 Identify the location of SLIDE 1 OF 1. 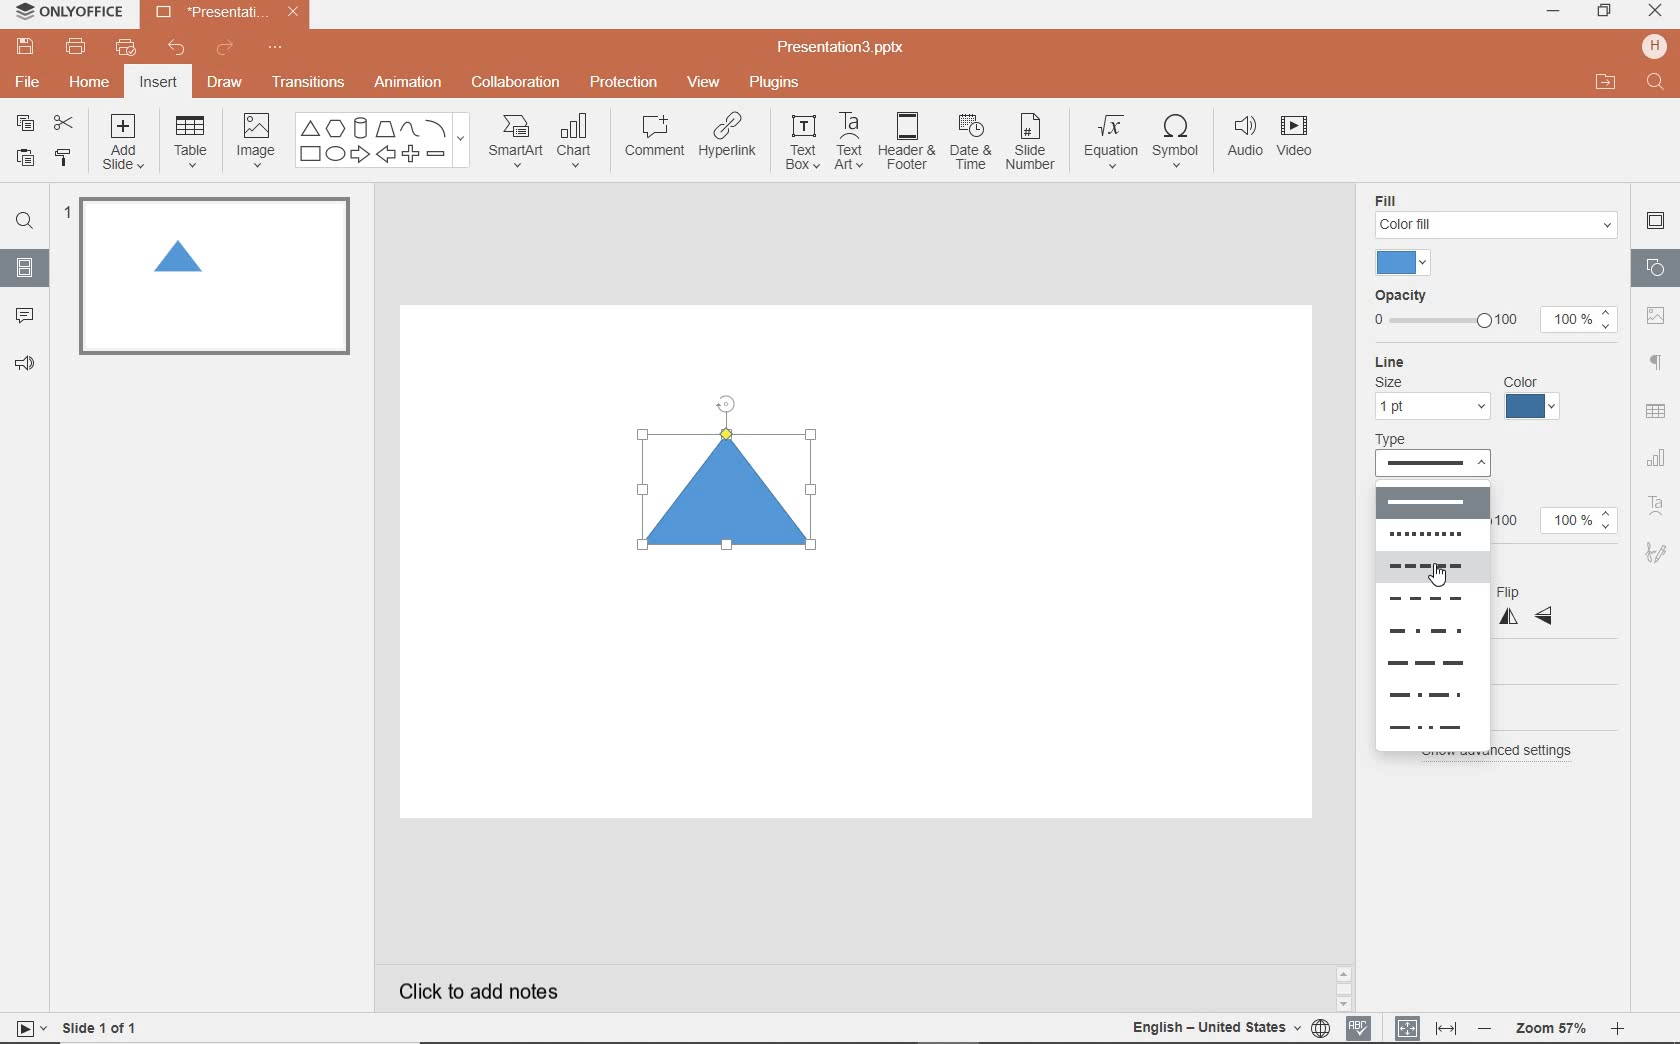
(104, 1026).